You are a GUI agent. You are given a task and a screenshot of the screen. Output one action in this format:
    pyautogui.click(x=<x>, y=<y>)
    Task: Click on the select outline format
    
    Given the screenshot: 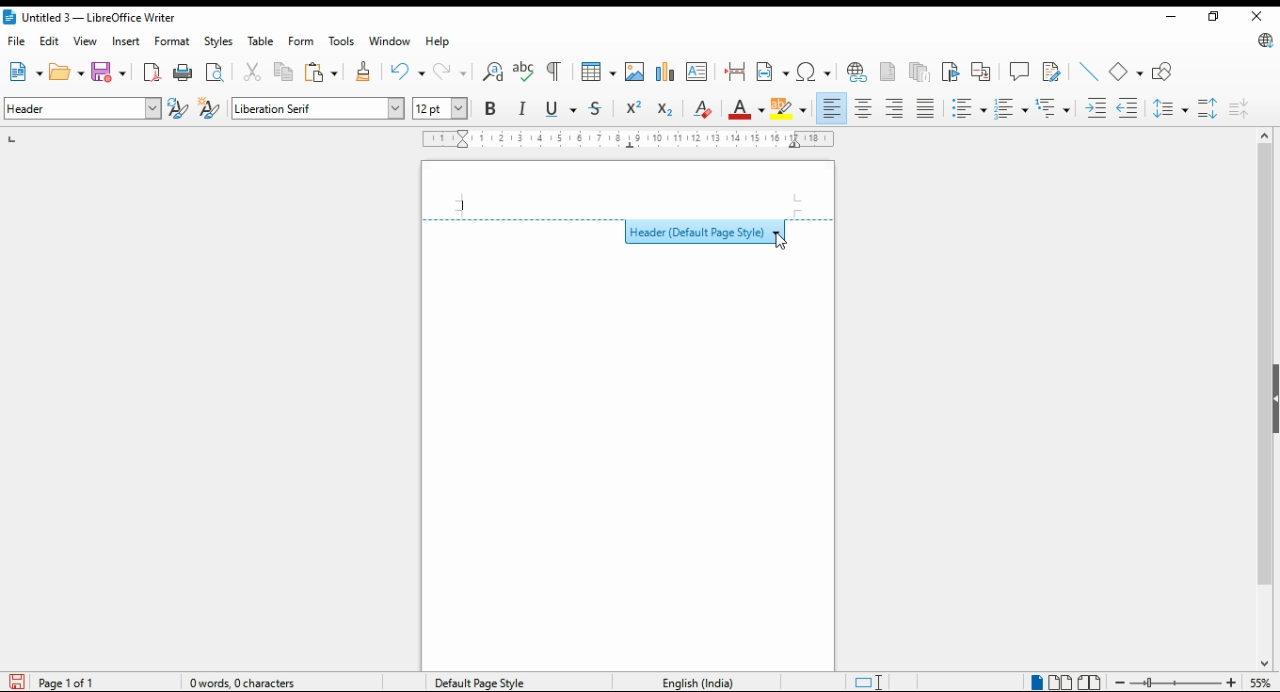 What is the action you would take?
    pyautogui.click(x=1053, y=107)
    